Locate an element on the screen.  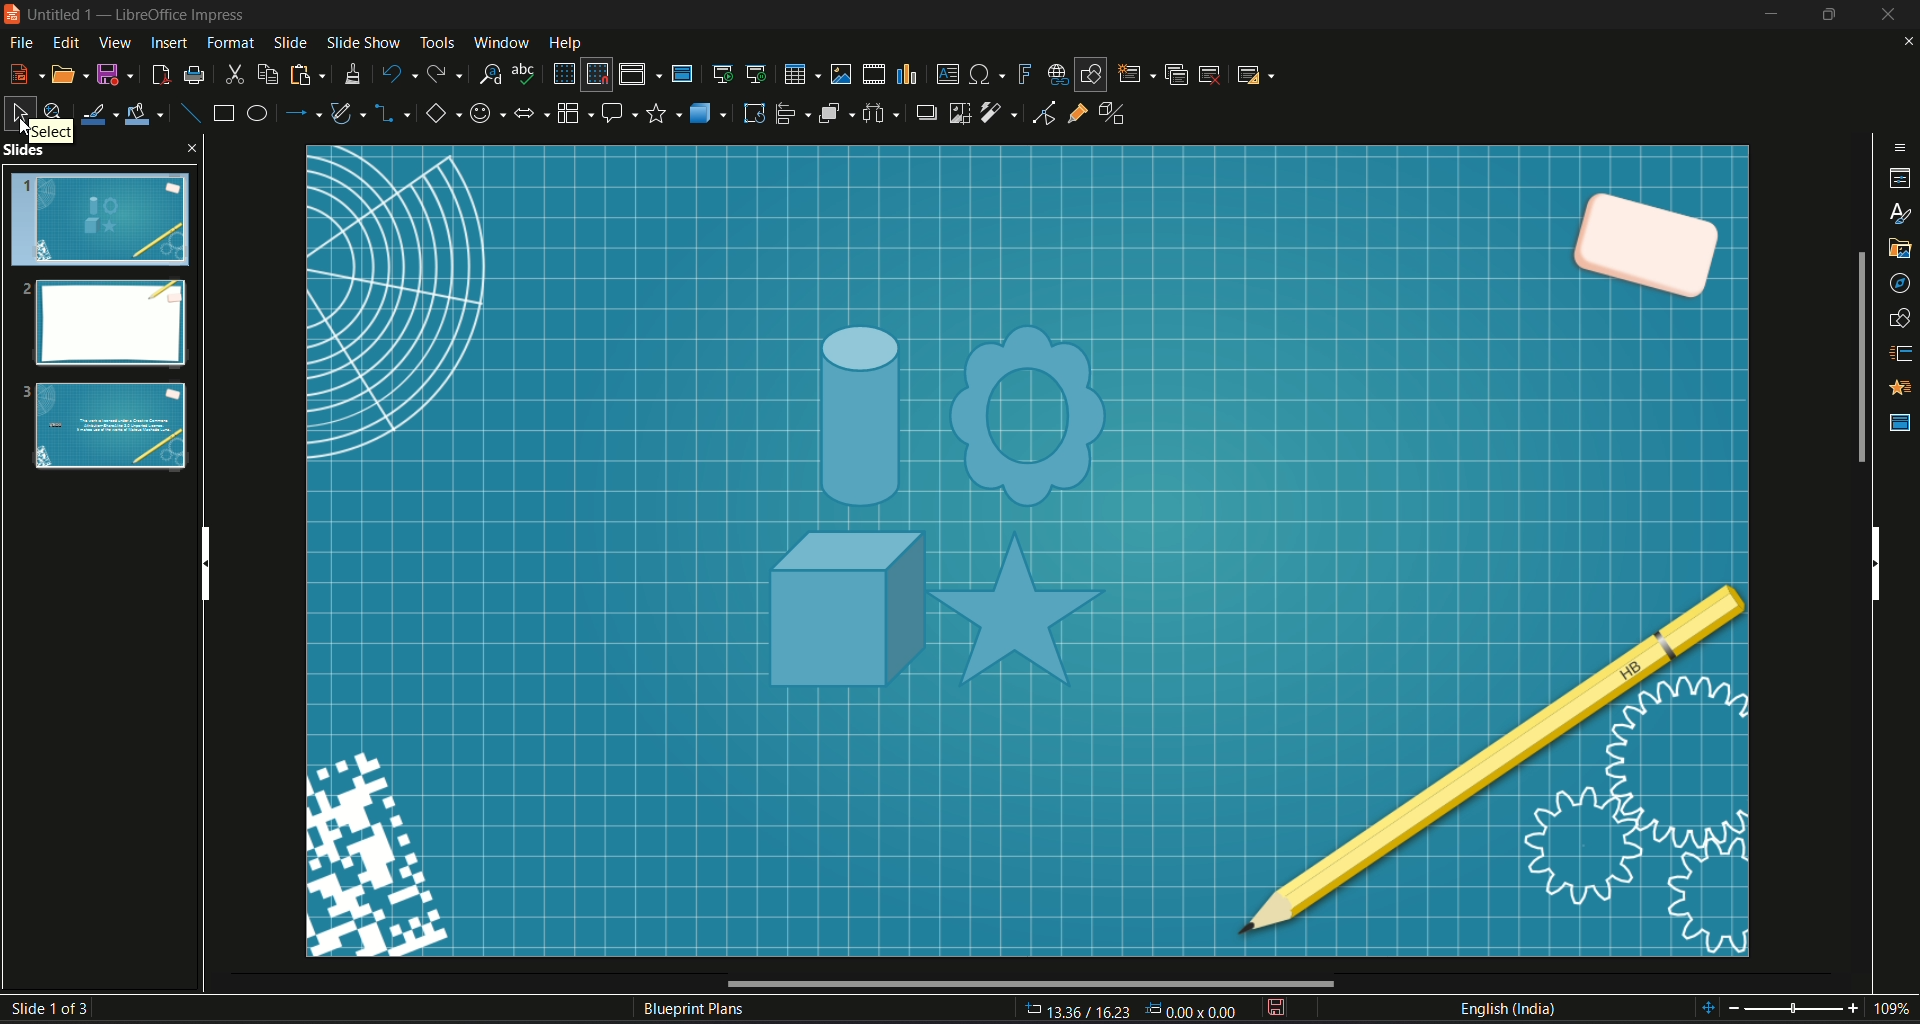
Tools is located at coordinates (436, 40).